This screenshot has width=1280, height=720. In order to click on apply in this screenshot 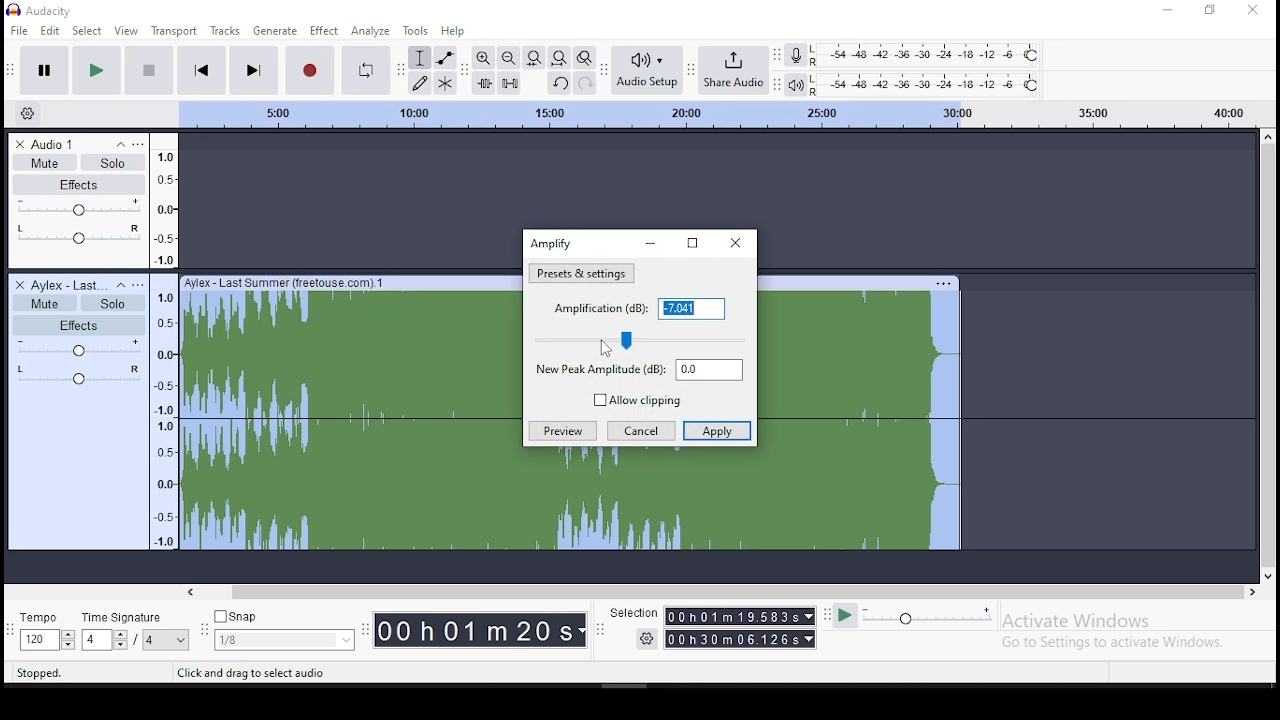, I will do `click(716, 430)`.